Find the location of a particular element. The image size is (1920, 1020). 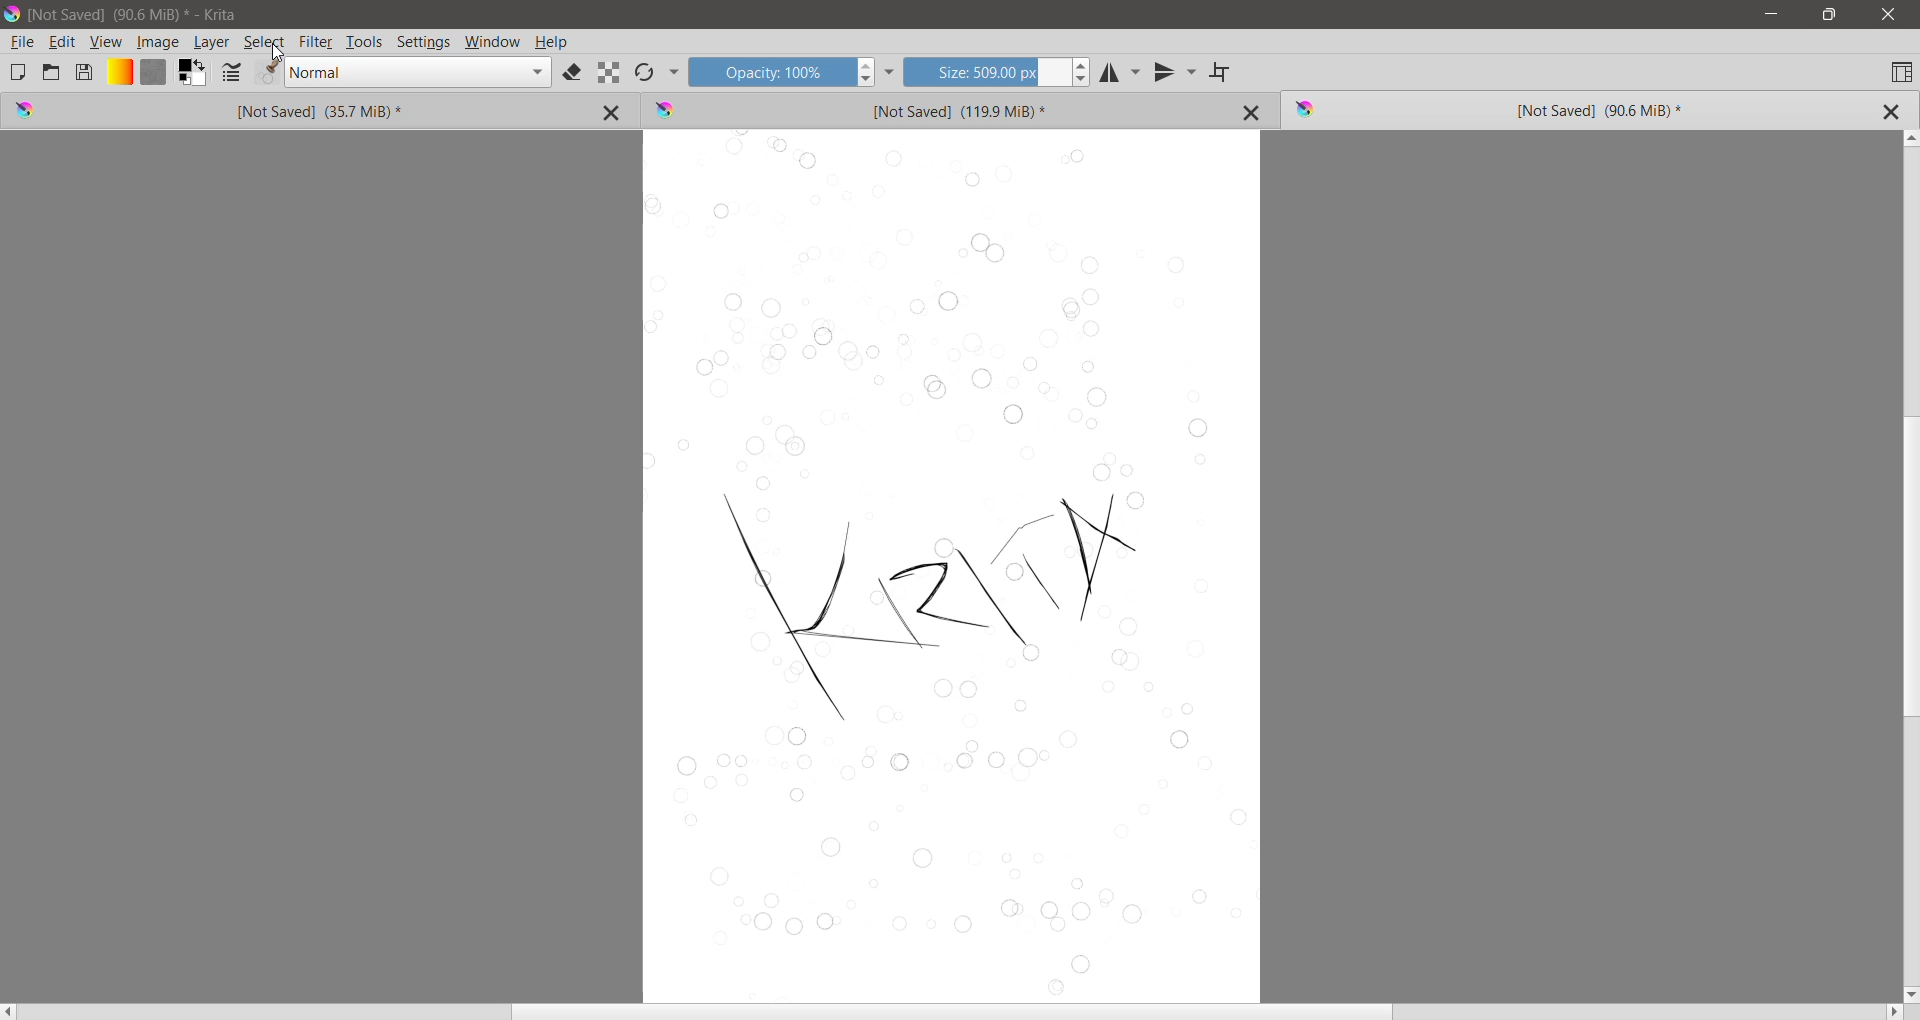

Fill Gradients is located at coordinates (119, 73).